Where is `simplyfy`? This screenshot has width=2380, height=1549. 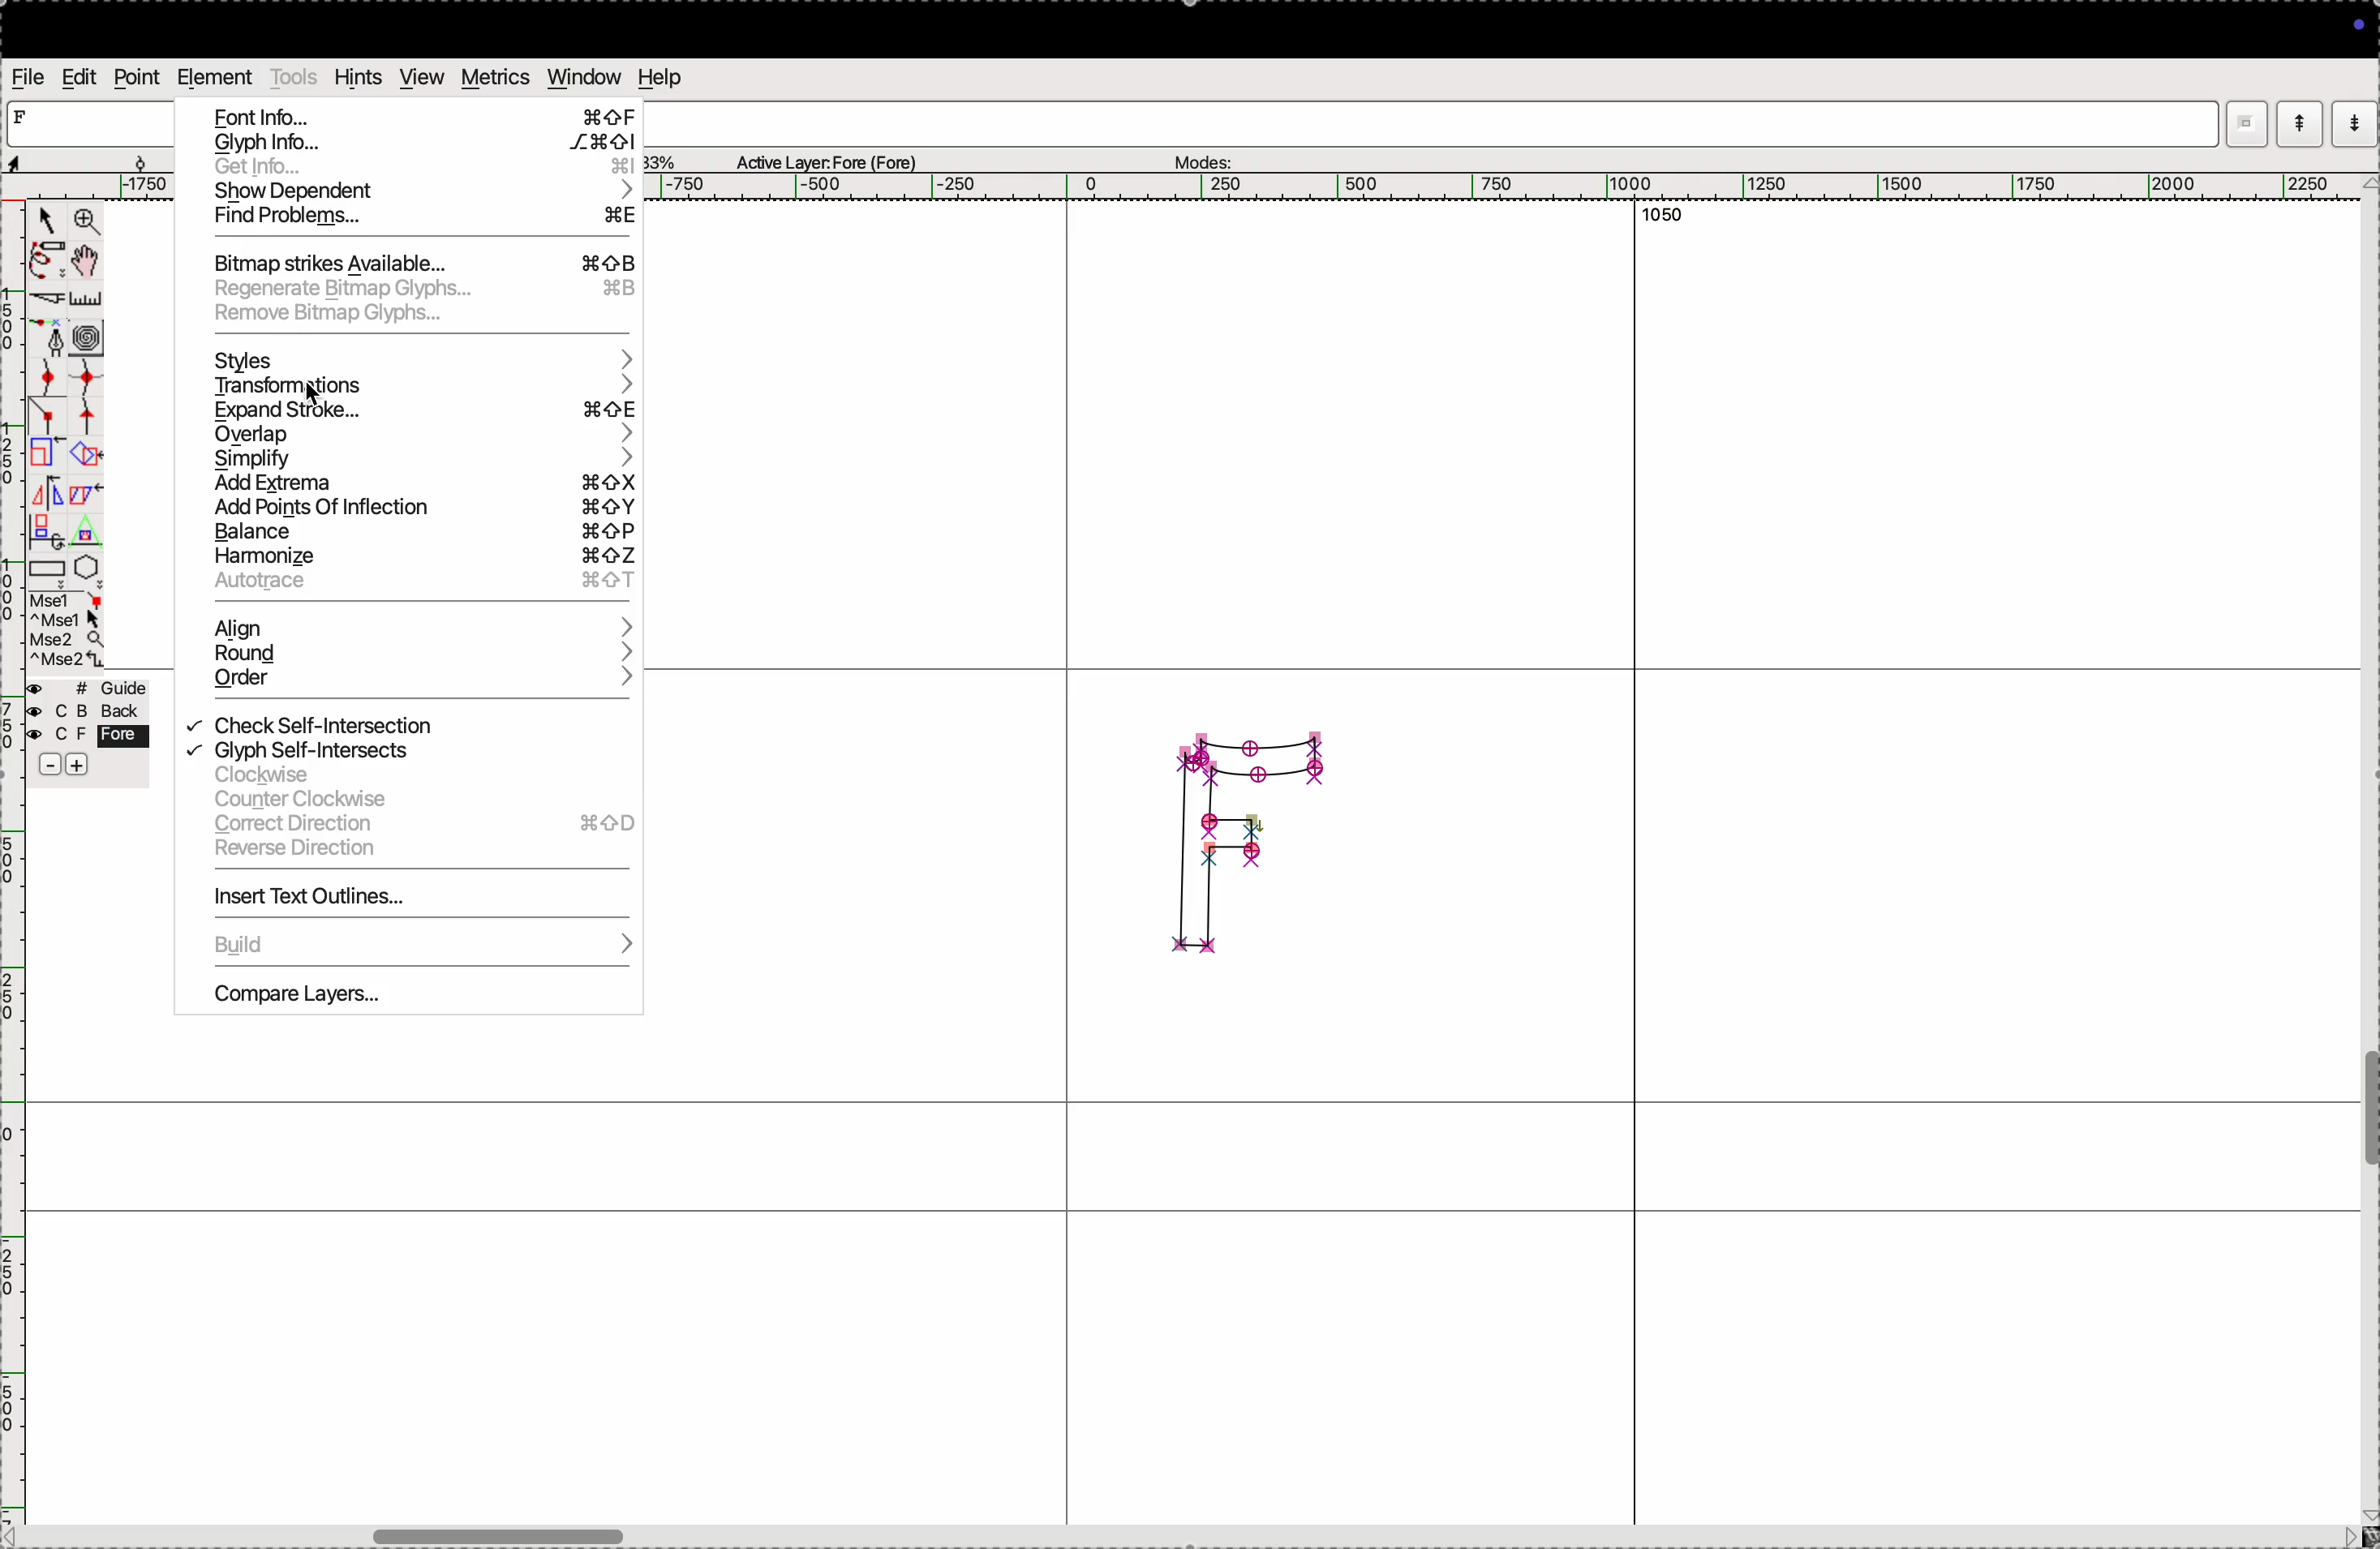 simplyfy is located at coordinates (423, 460).